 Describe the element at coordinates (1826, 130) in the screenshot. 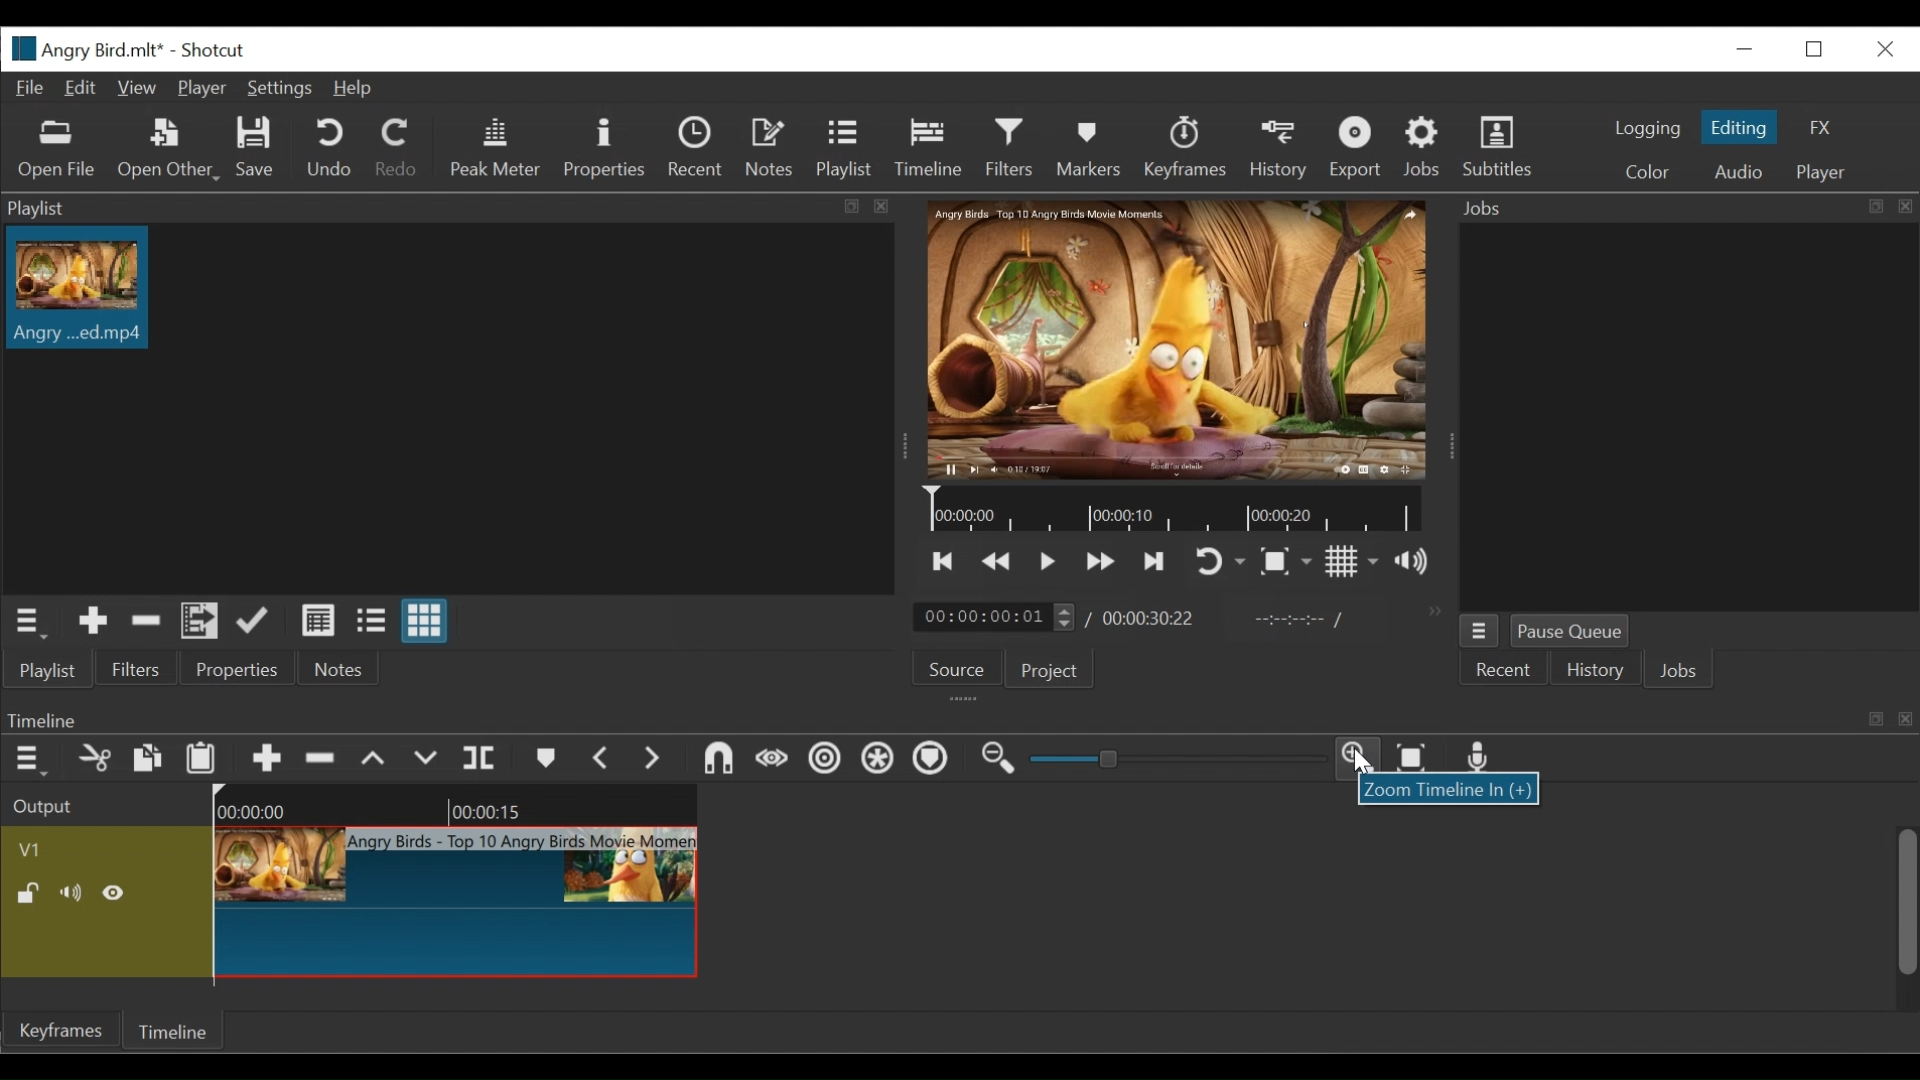

I see `FX` at that location.